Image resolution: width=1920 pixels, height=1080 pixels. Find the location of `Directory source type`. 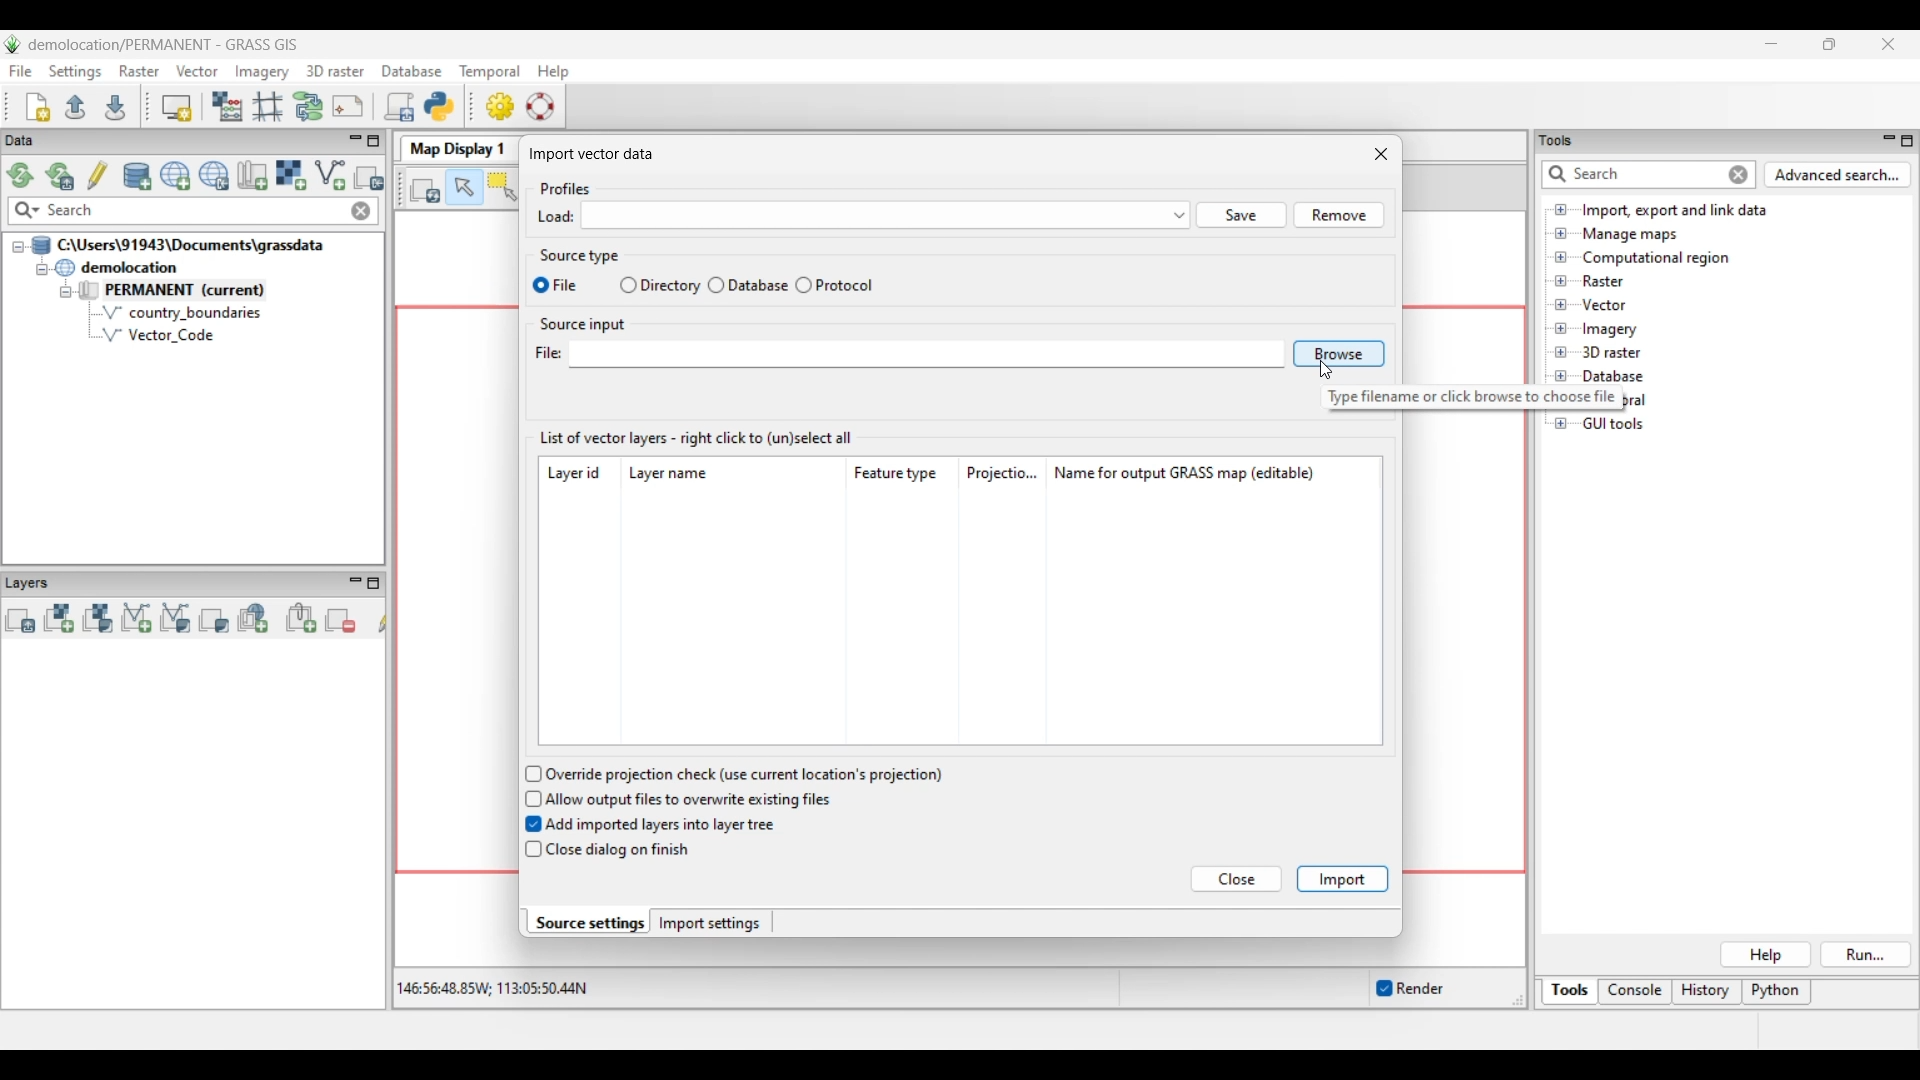

Directory source type is located at coordinates (670, 286).